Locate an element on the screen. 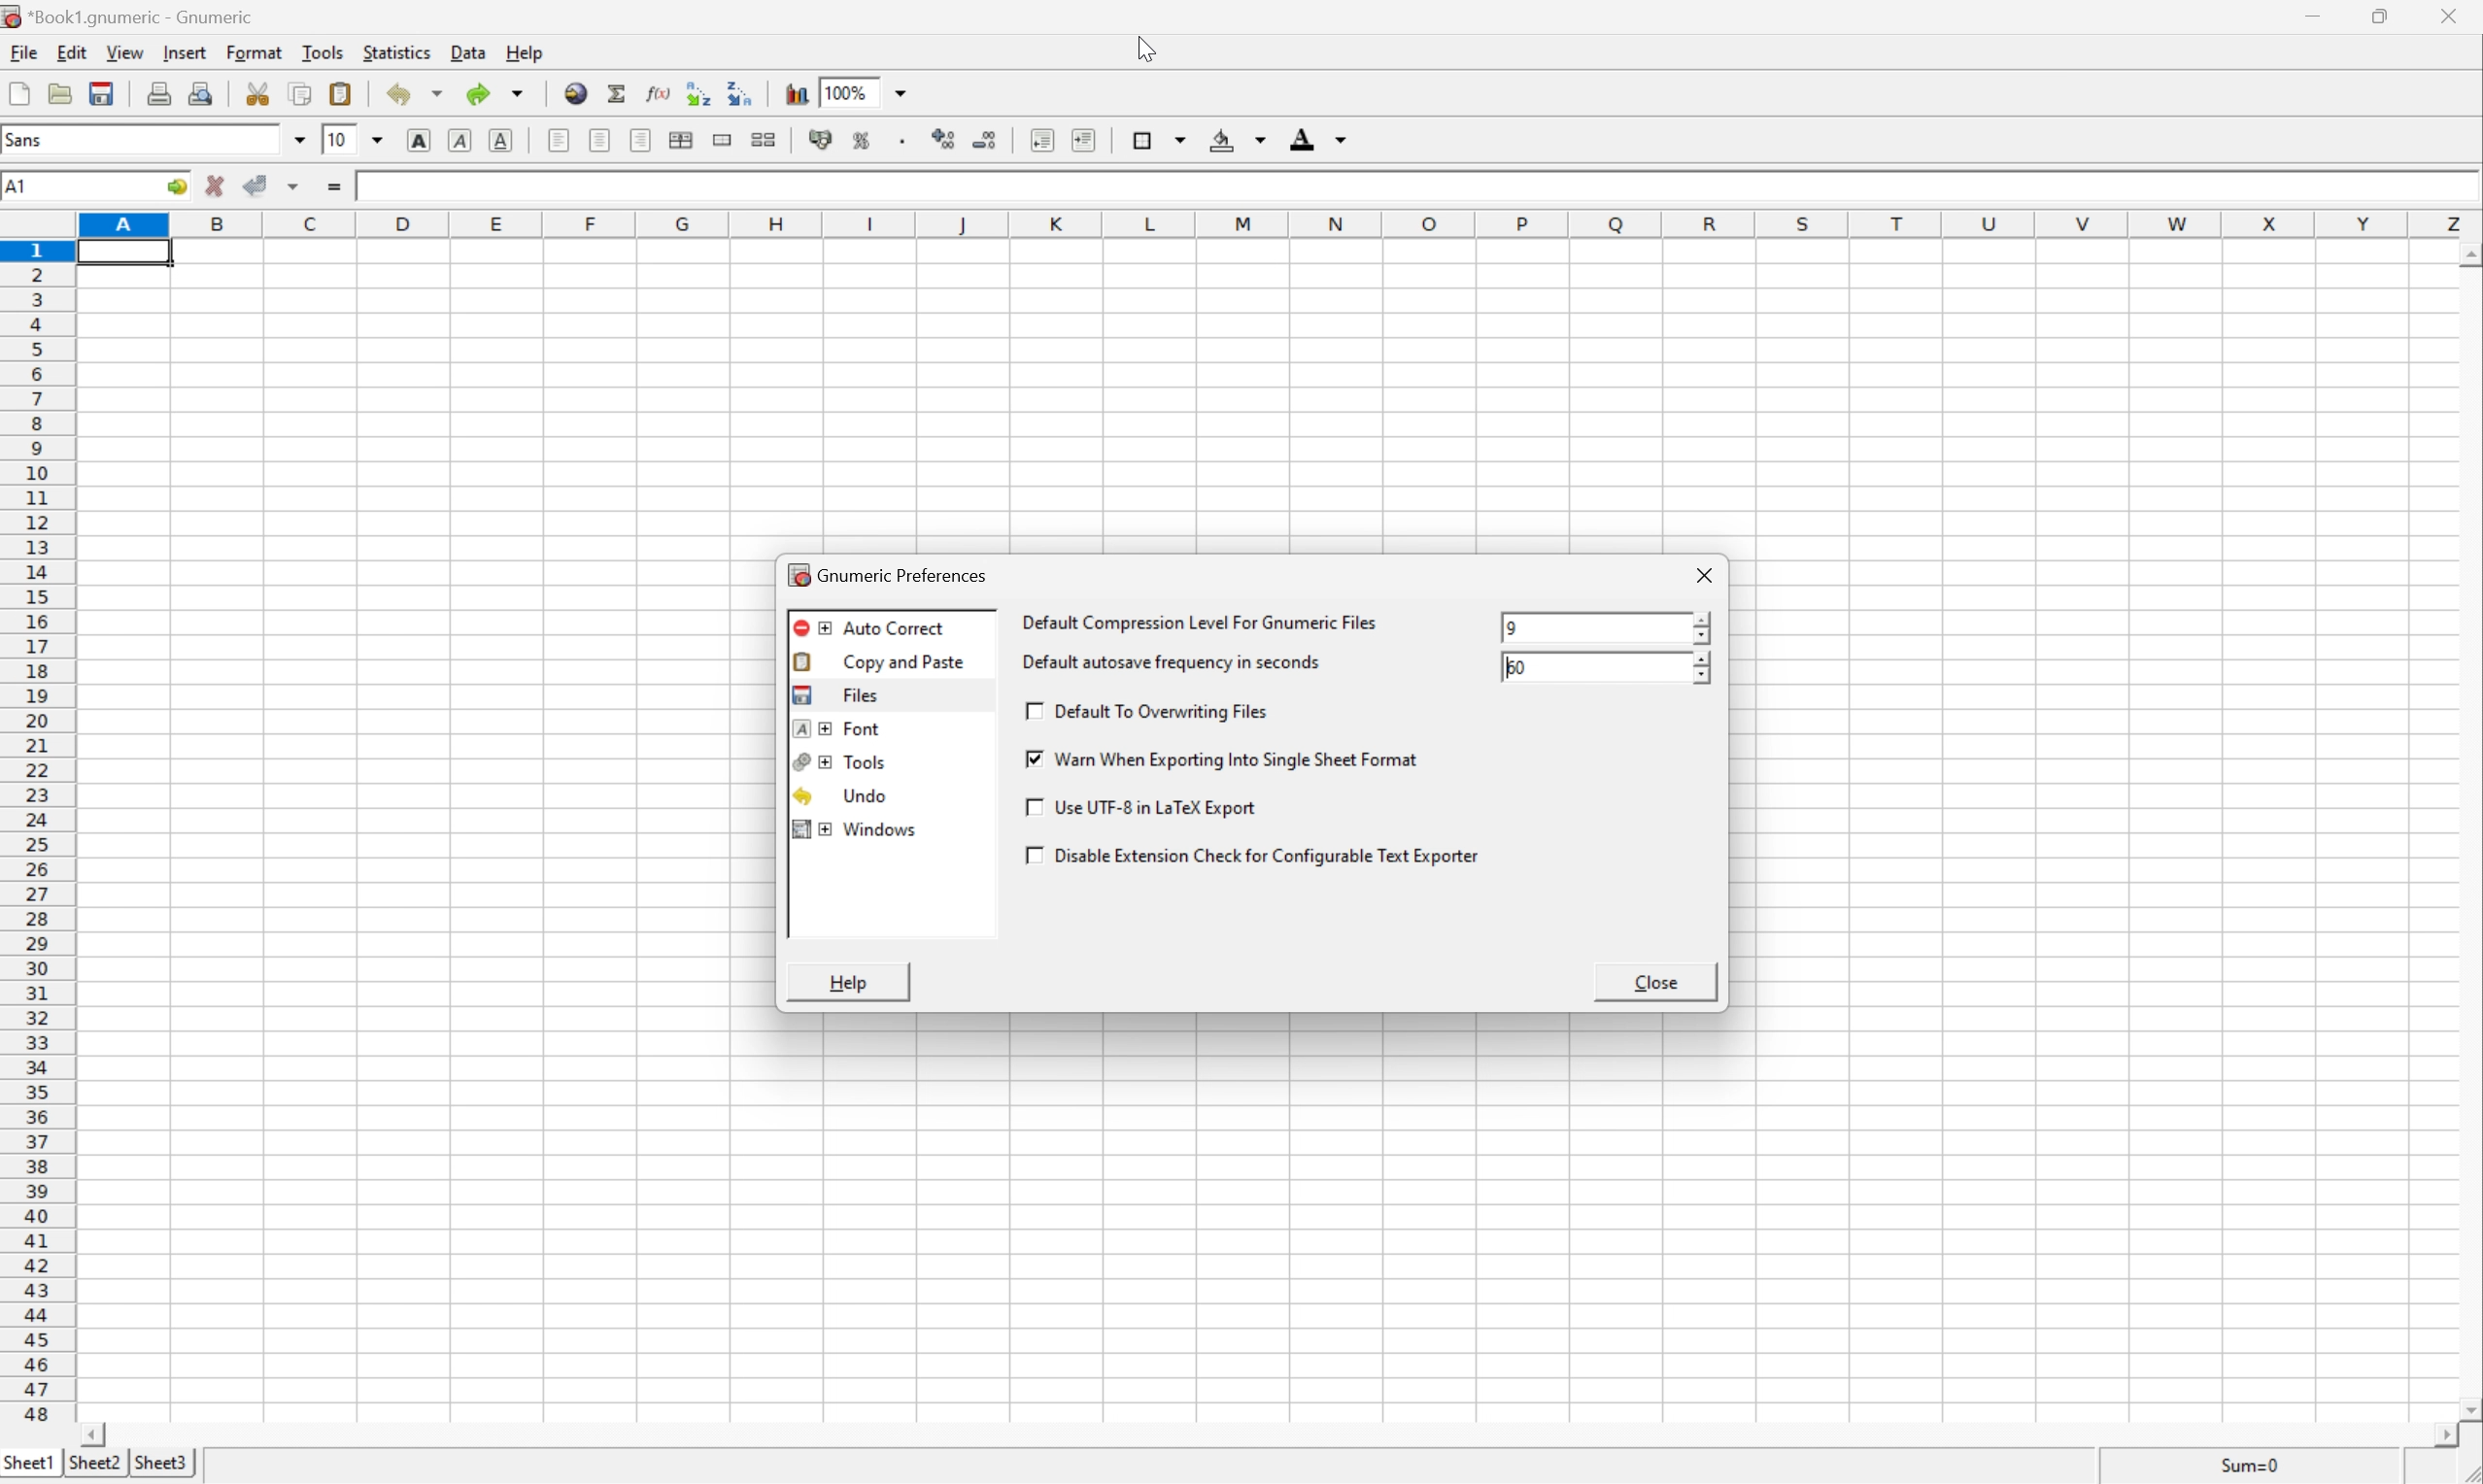  Copy and paste is located at coordinates (892, 660).